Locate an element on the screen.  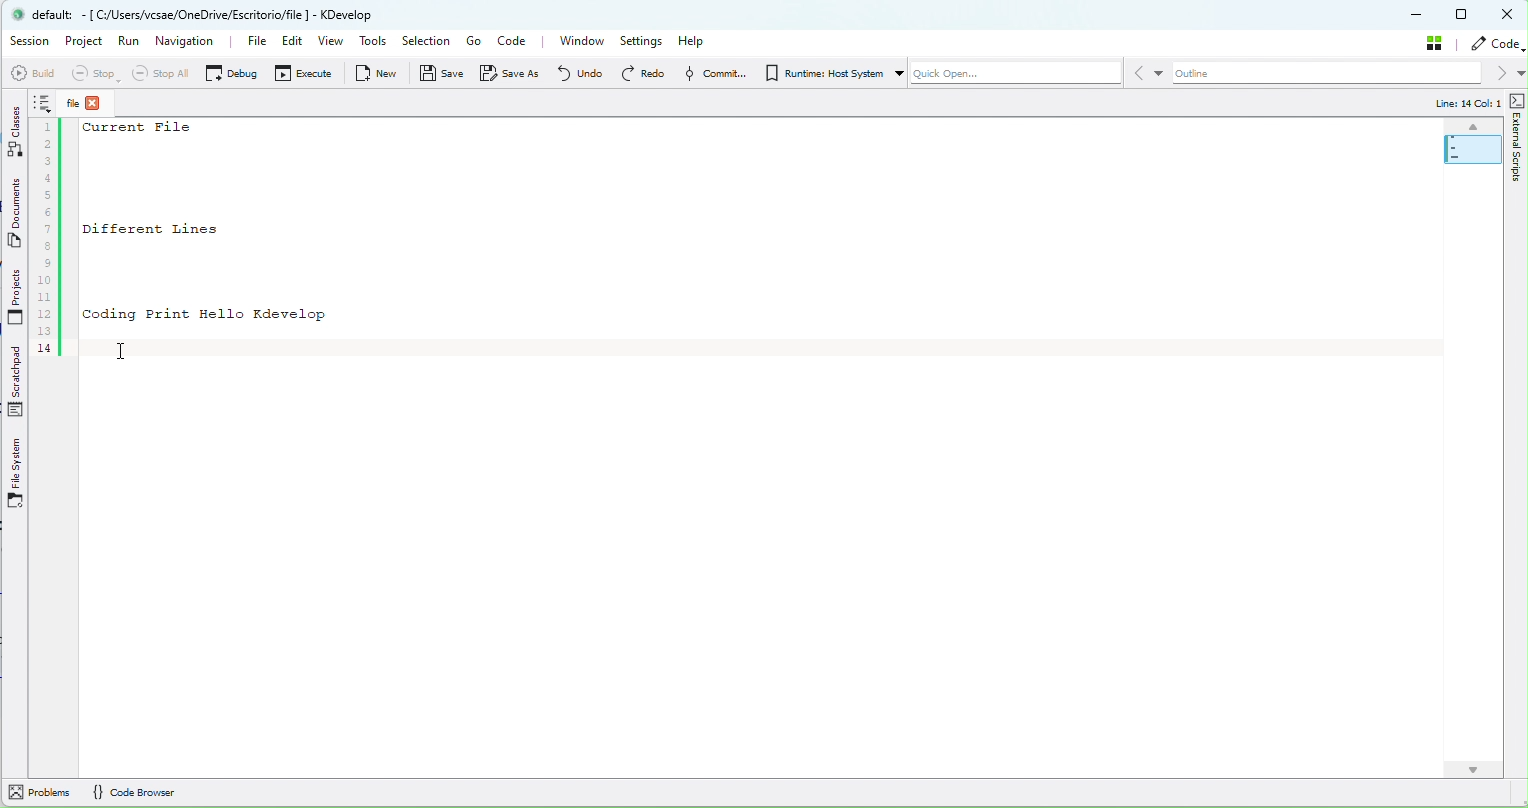
Maximize is located at coordinates (1463, 14).